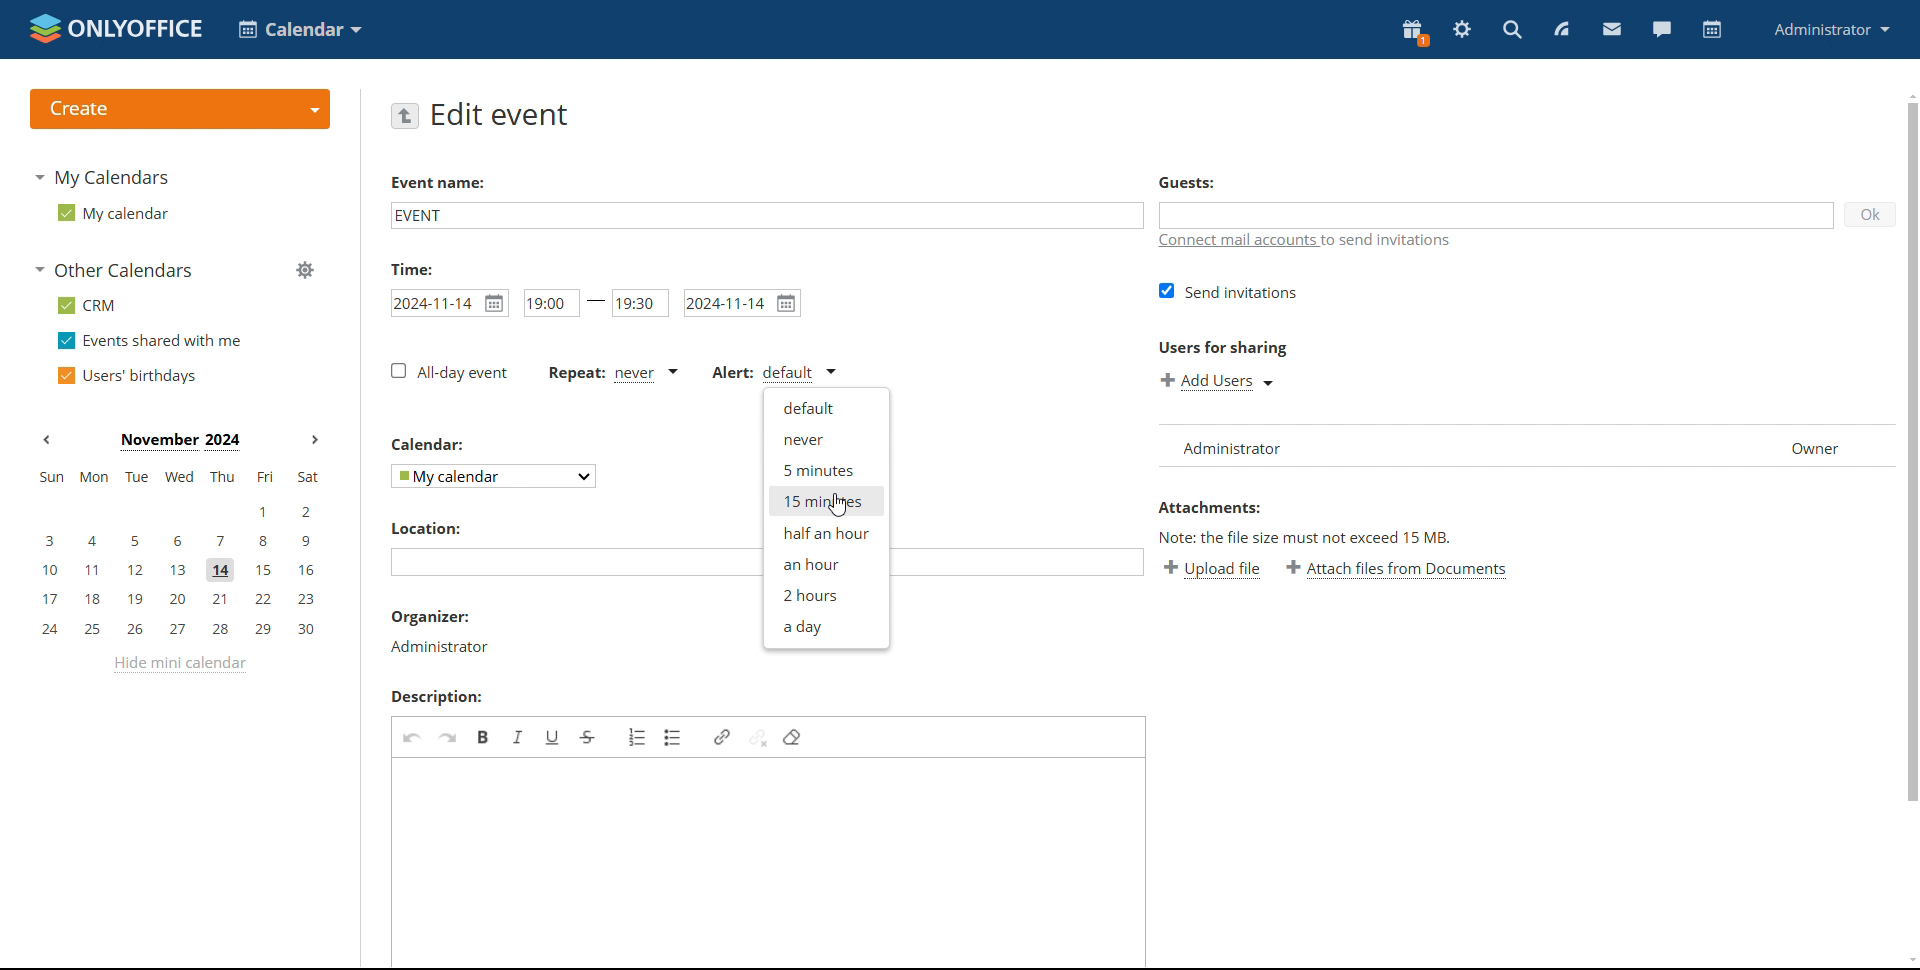 This screenshot has height=970, width=1920. I want to click on 15 minutes, so click(825, 501).